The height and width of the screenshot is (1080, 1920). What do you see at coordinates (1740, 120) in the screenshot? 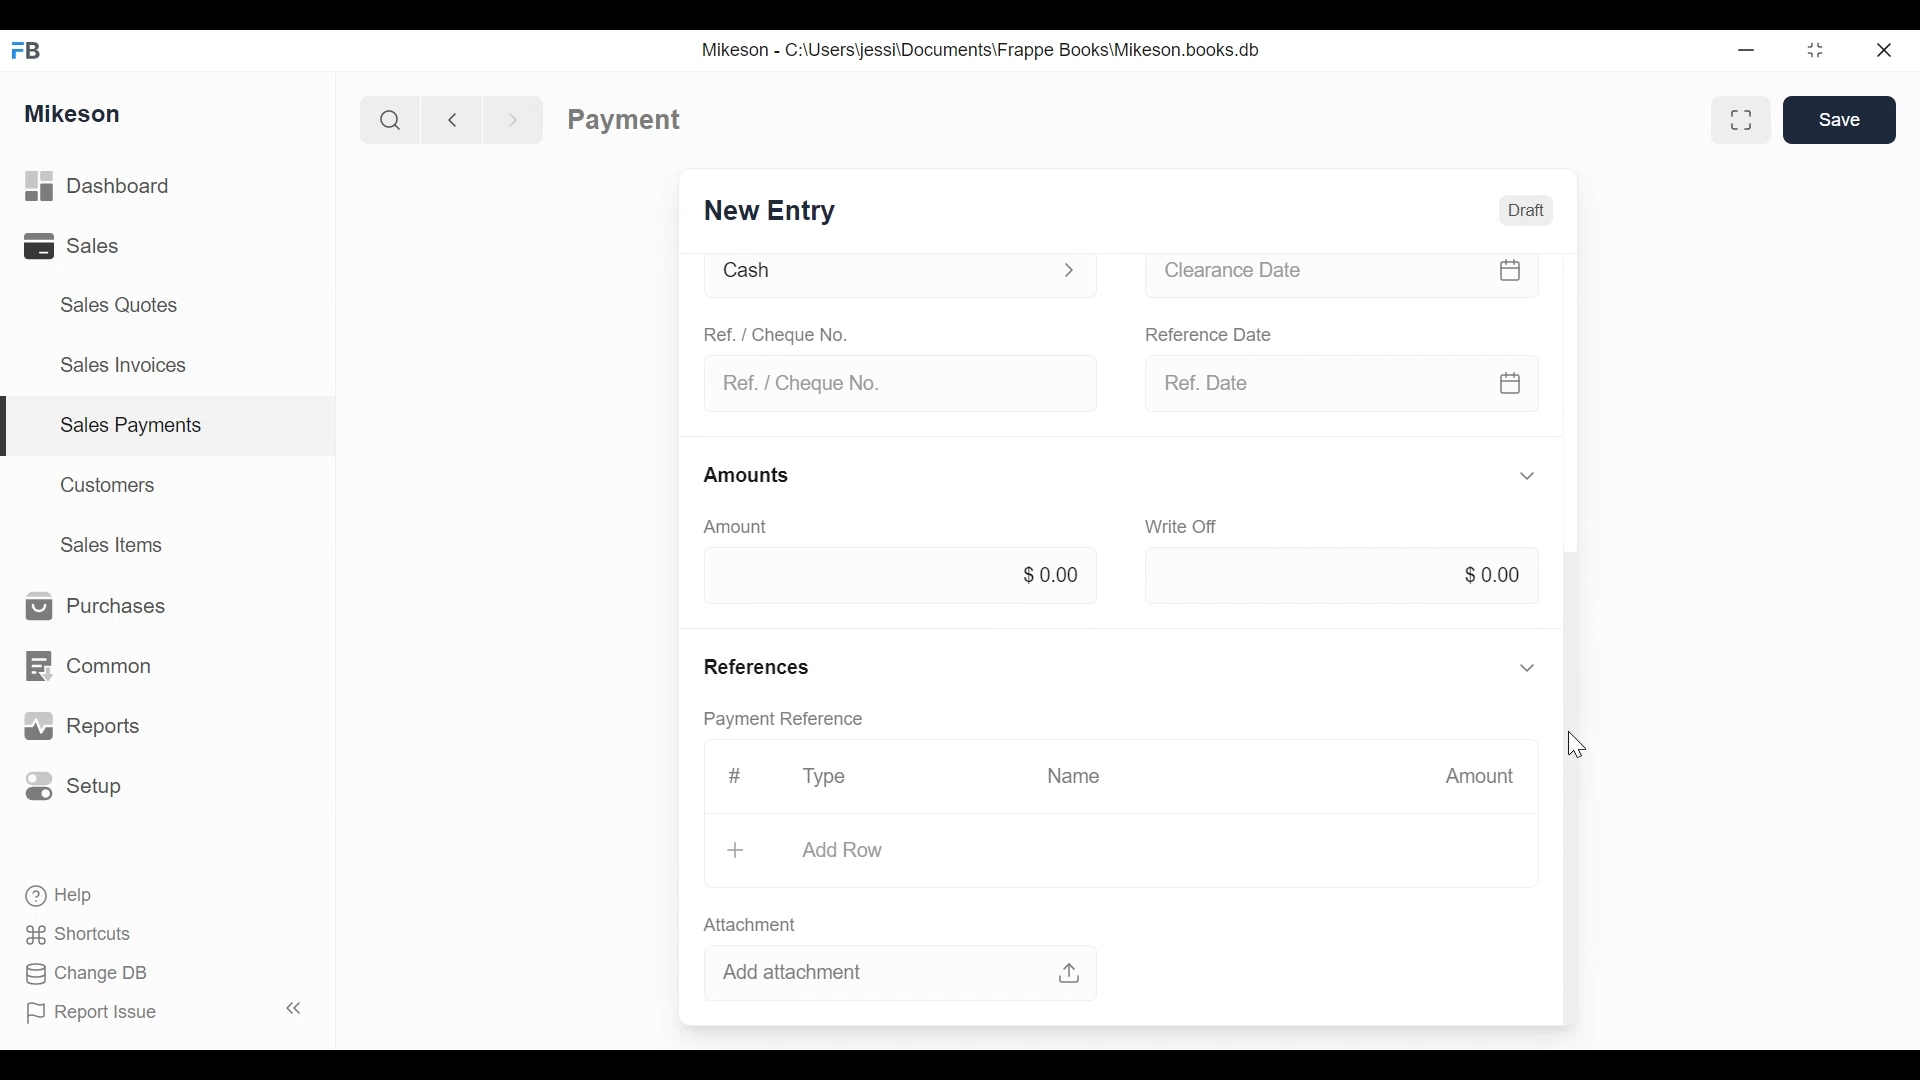
I see `full width toggle` at bounding box center [1740, 120].